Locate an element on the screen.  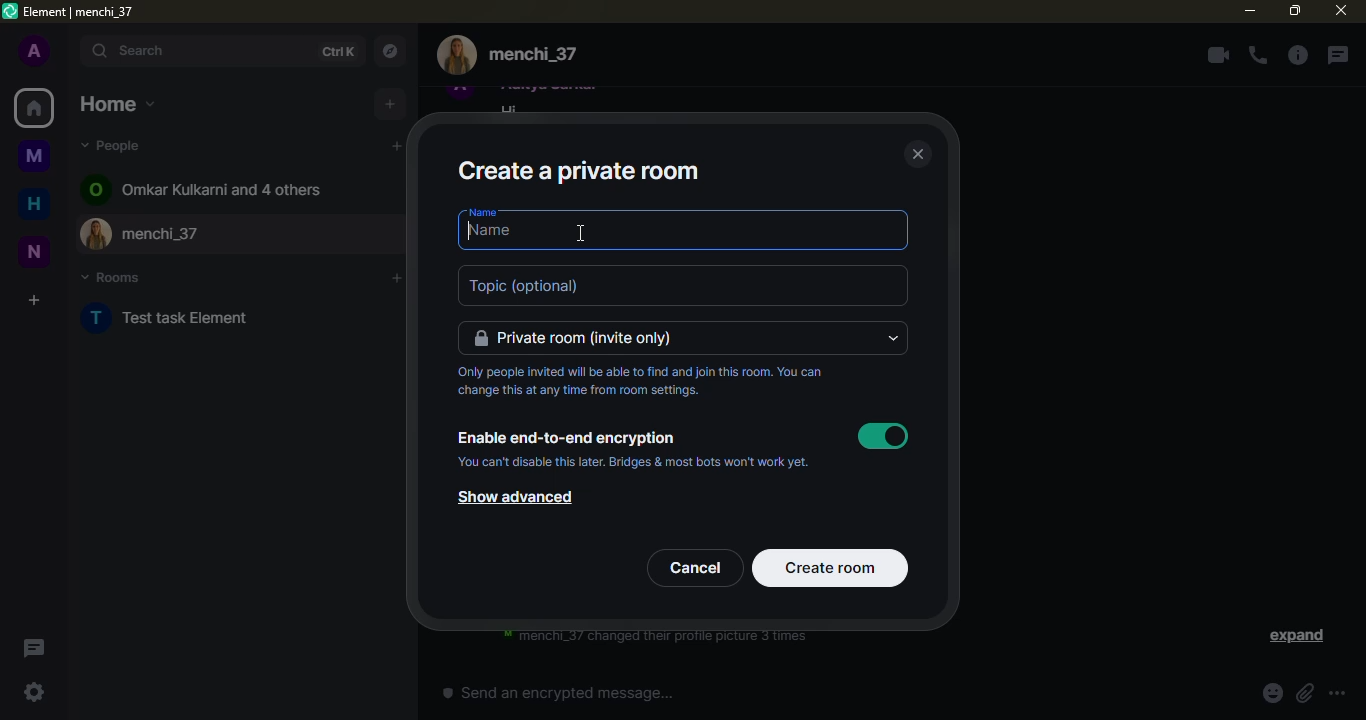
quick settings is located at coordinates (34, 692).